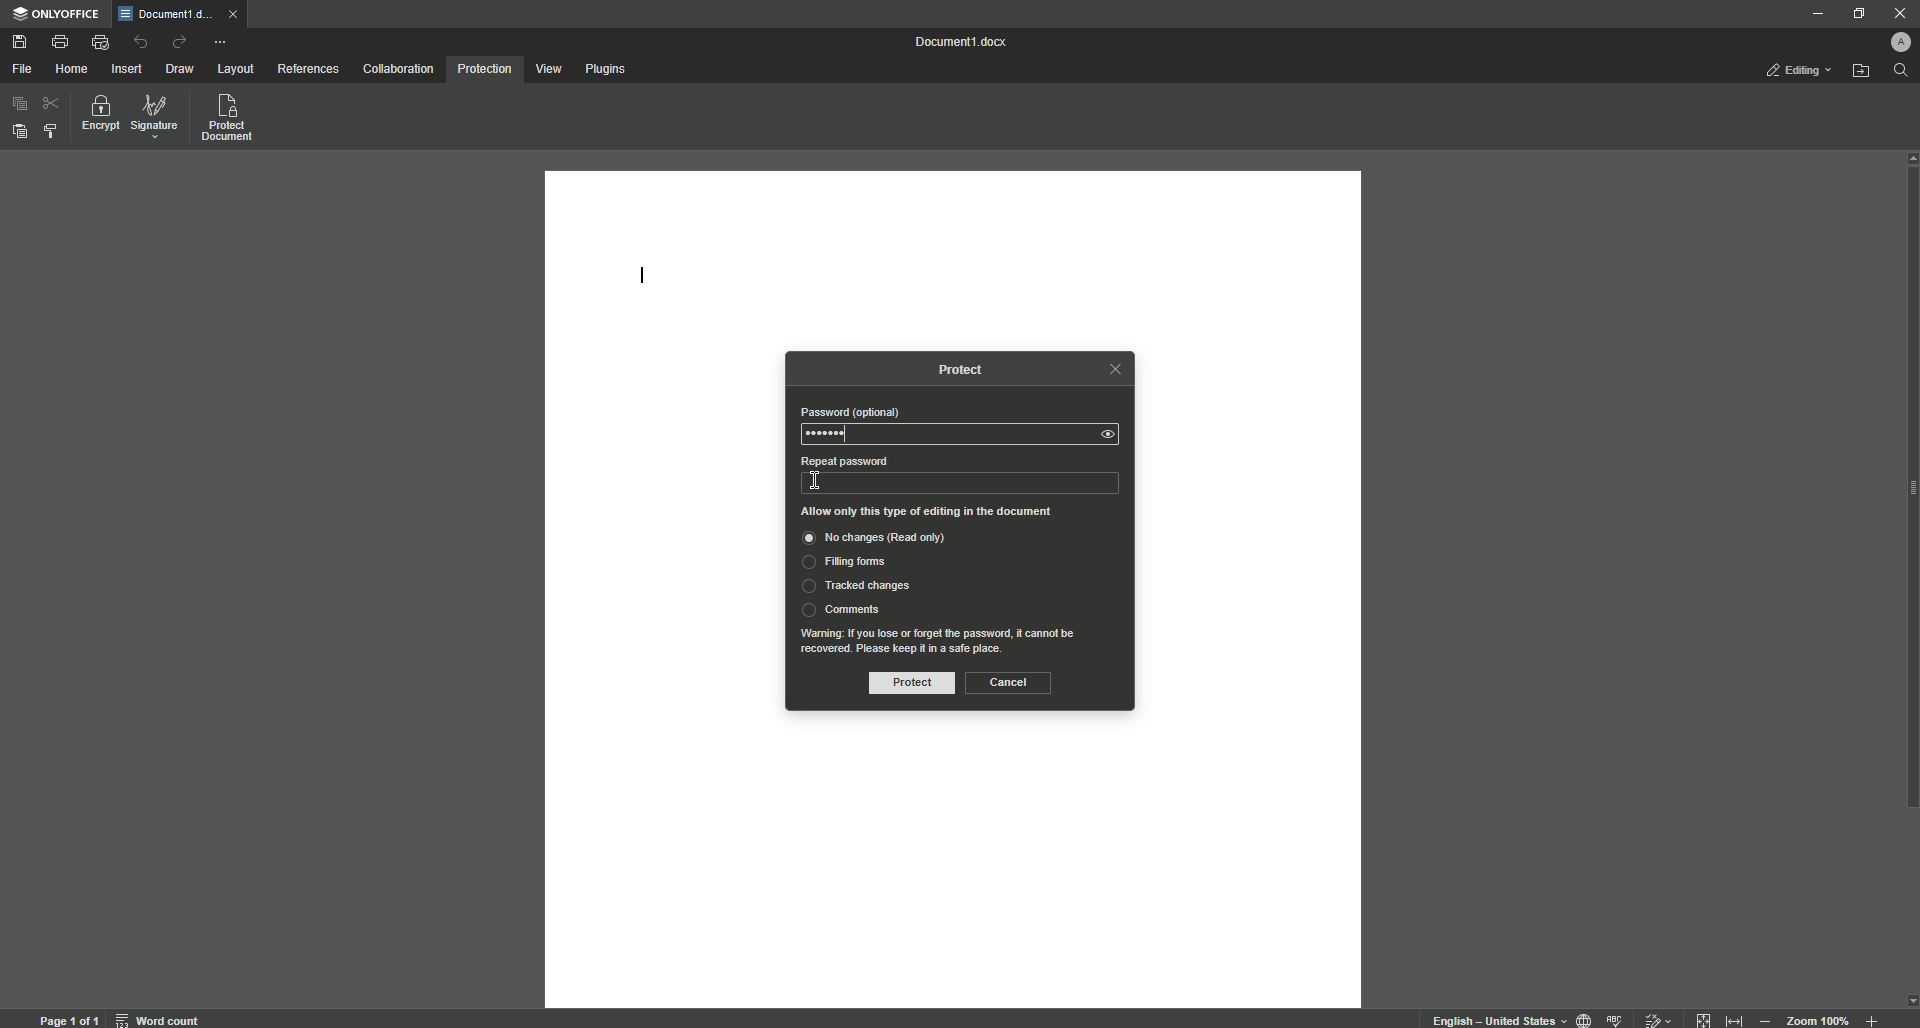 This screenshot has width=1920, height=1028. What do you see at coordinates (906, 684) in the screenshot?
I see `Protect` at bounding box center [906, 684].